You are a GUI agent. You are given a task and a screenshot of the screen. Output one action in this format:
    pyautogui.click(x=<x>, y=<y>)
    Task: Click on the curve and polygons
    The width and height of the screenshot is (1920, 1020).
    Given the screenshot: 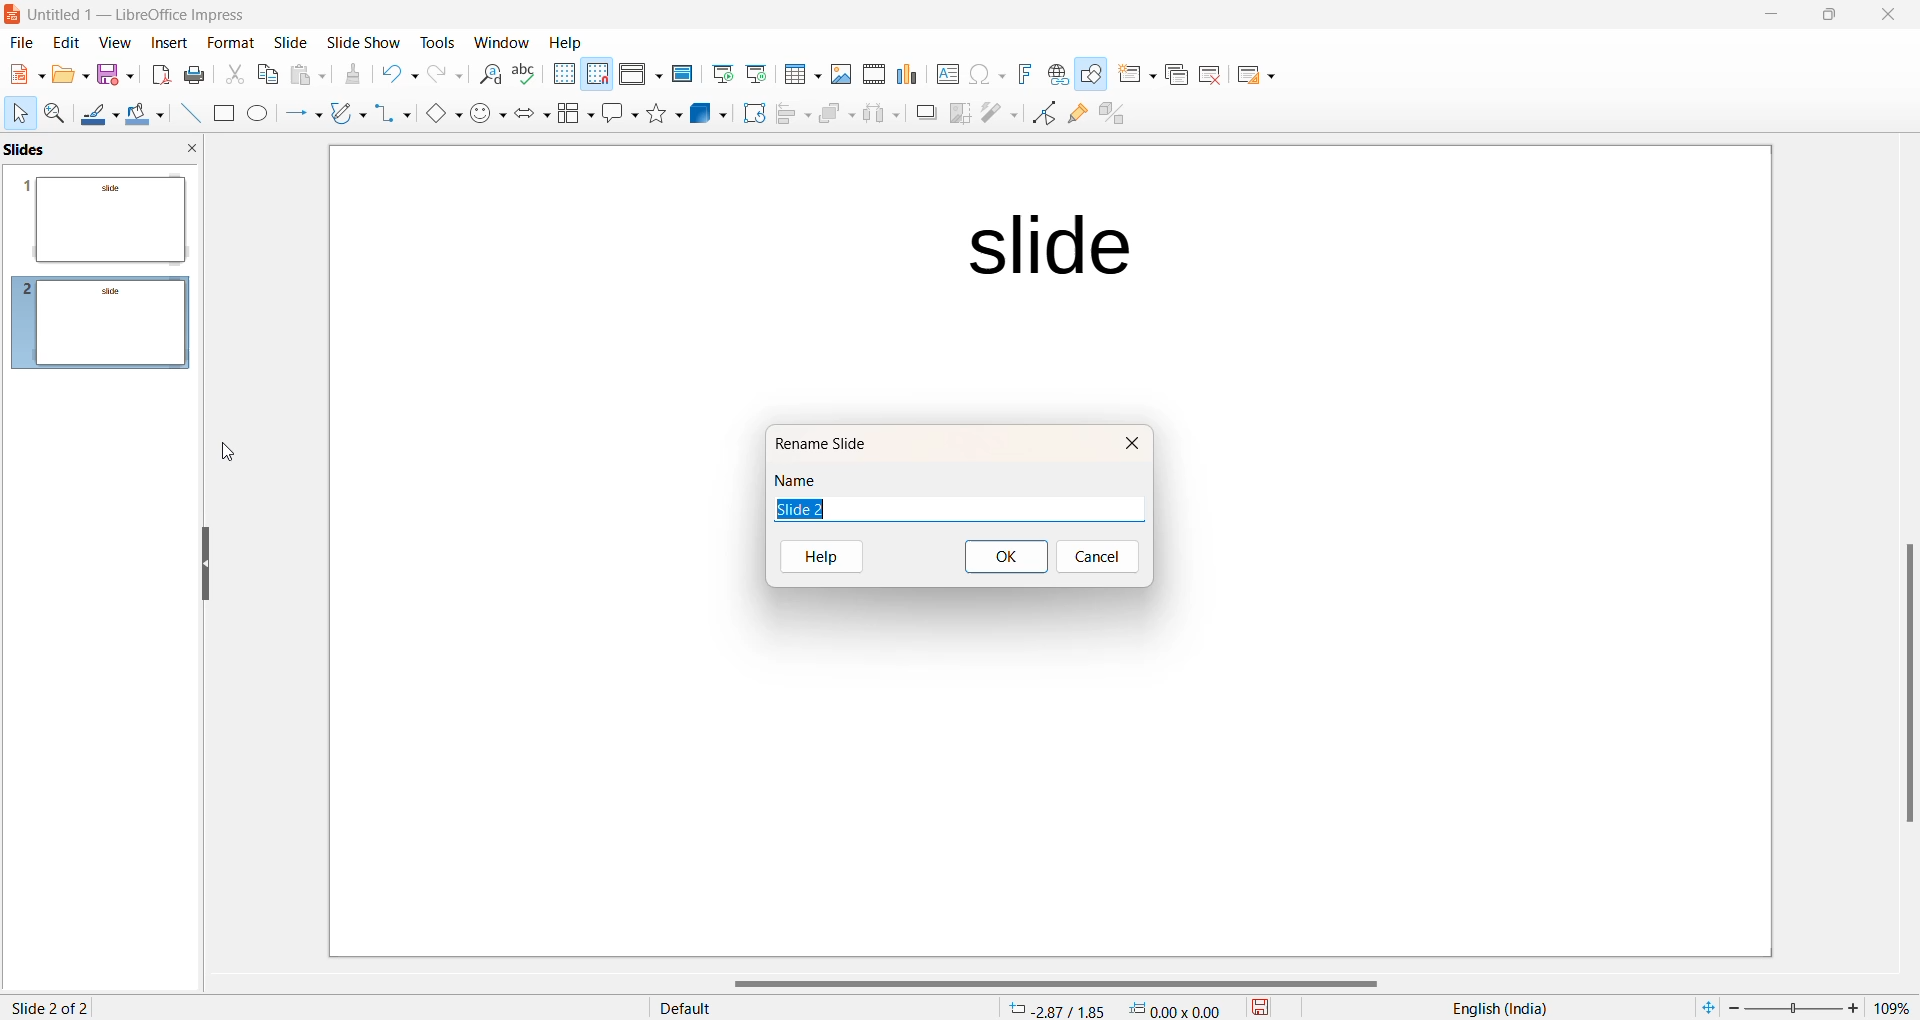 What is the action you would take?
    pyautogui.click(x=345, y=114)
    